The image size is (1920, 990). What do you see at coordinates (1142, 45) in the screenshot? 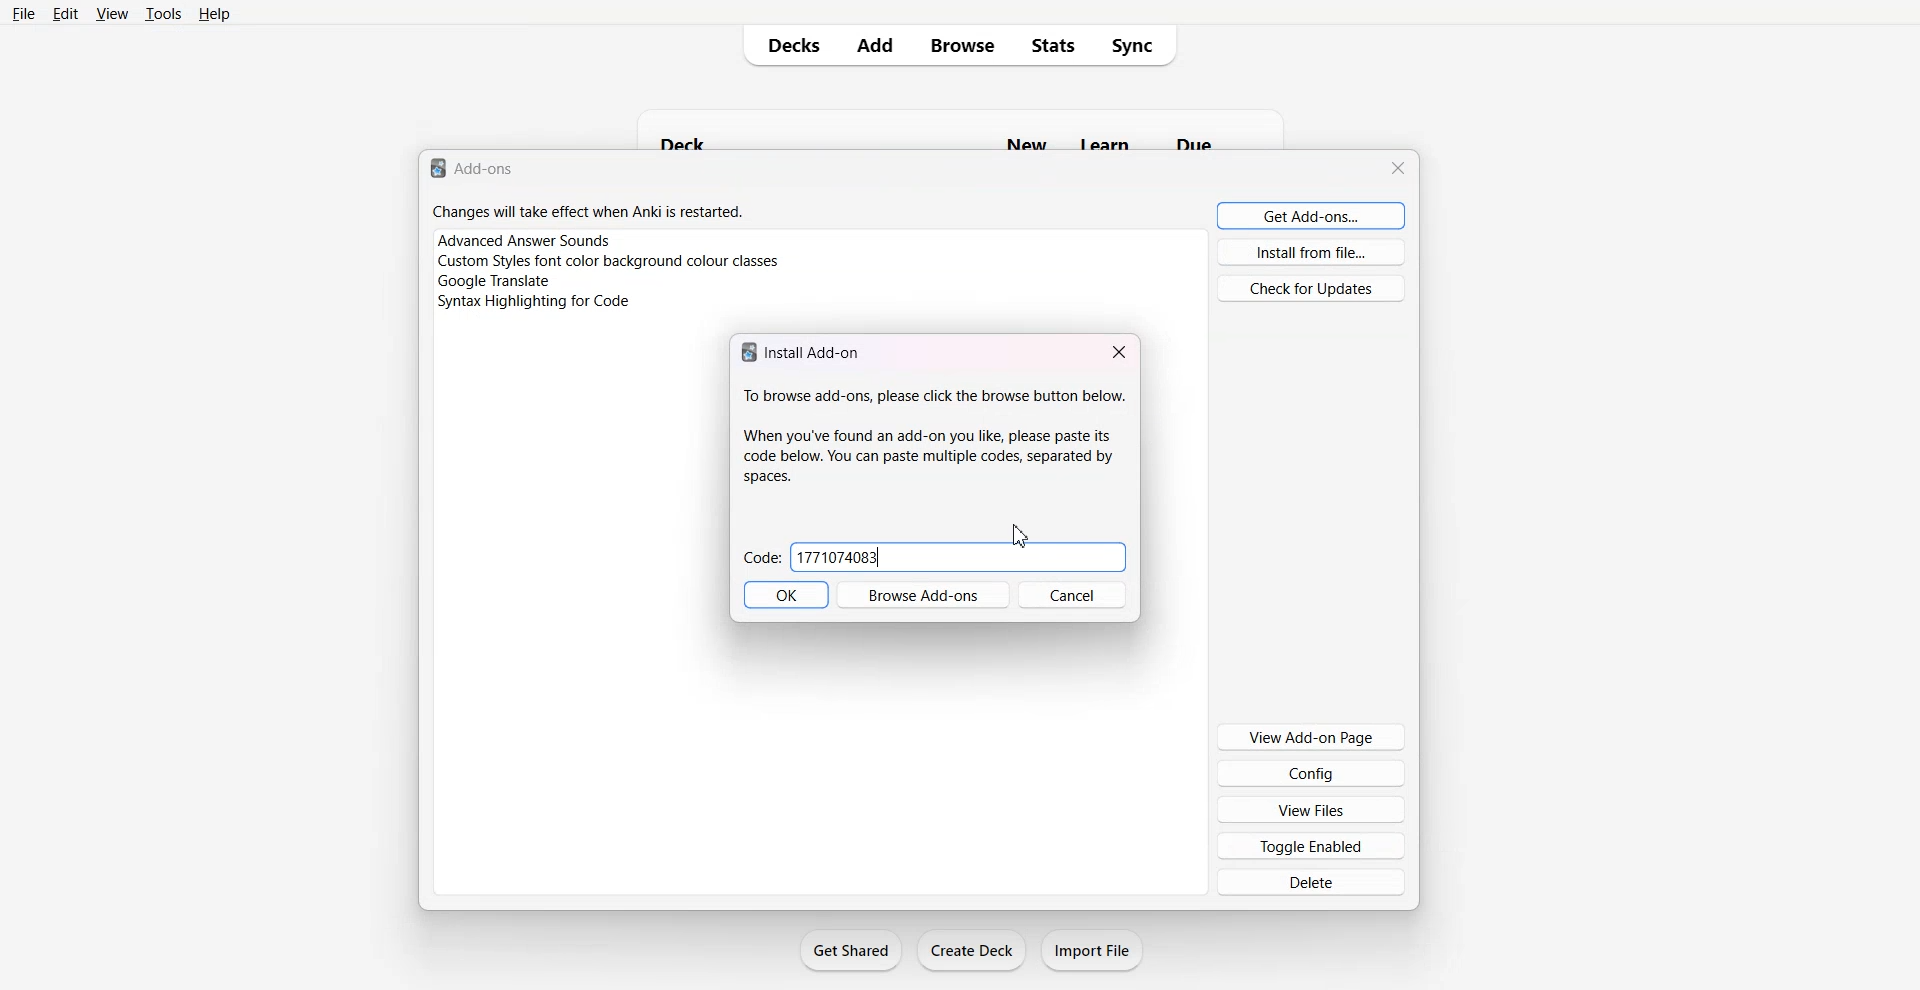
I see `Sync` at bounding box center [1142, 45].